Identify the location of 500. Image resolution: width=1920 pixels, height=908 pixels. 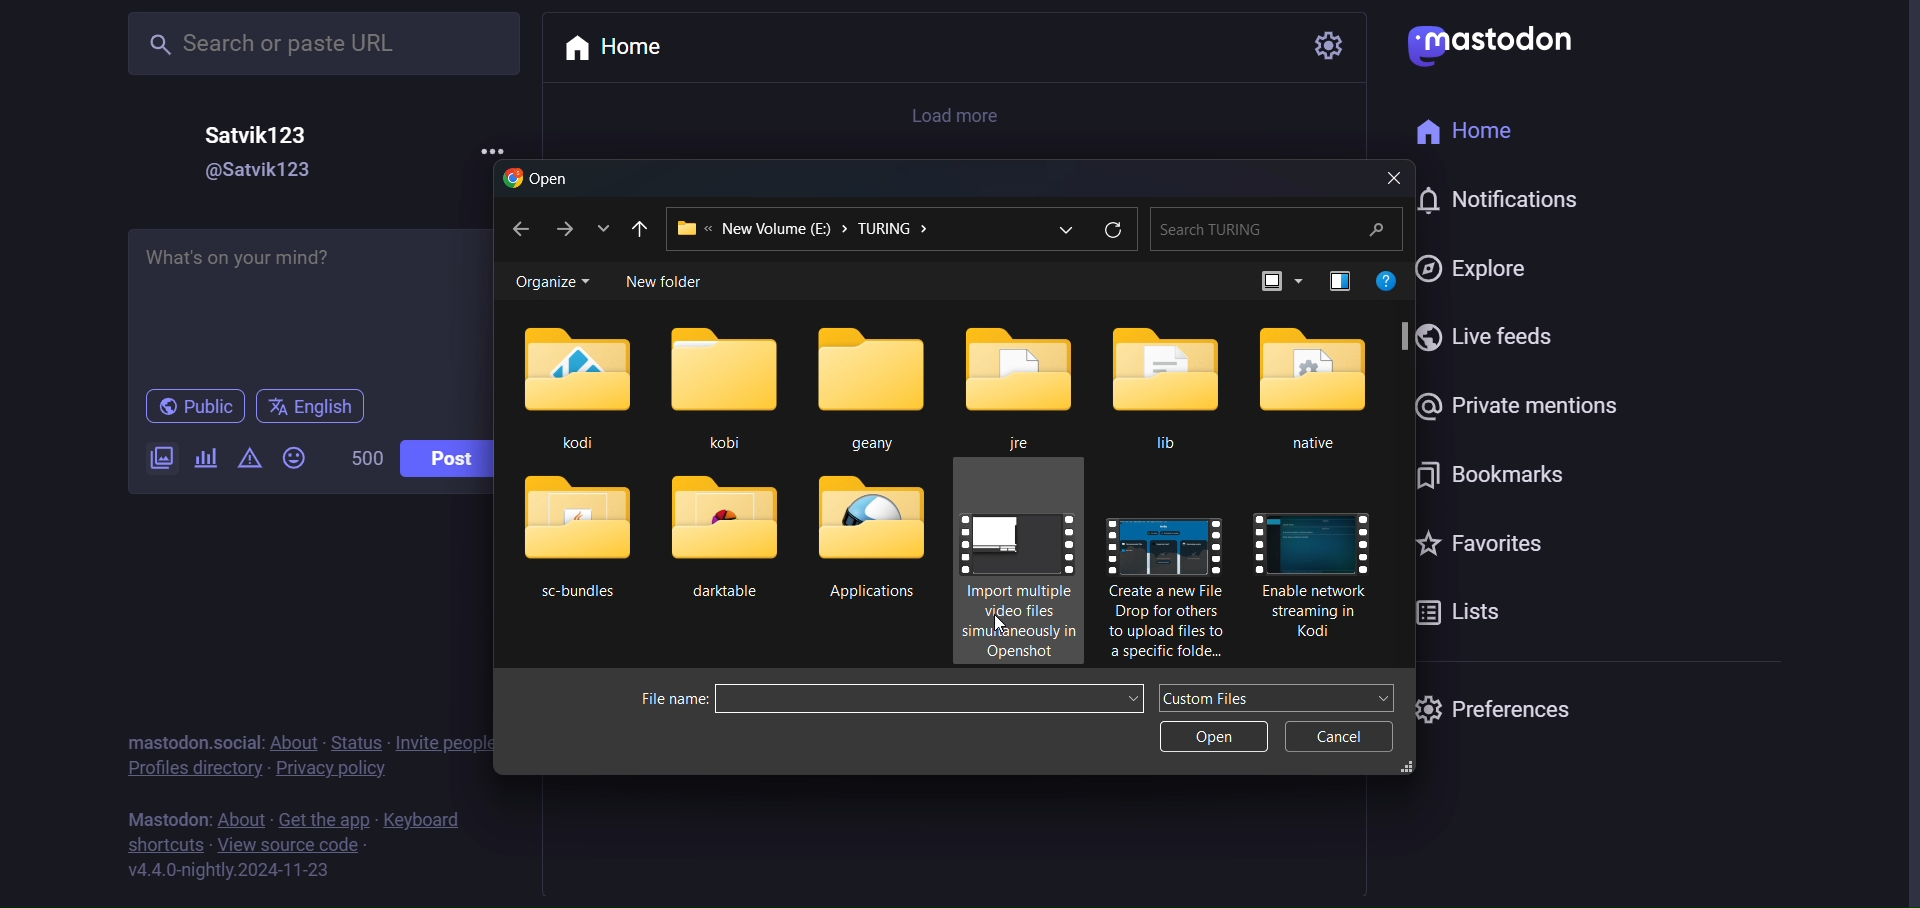
(354, 453).